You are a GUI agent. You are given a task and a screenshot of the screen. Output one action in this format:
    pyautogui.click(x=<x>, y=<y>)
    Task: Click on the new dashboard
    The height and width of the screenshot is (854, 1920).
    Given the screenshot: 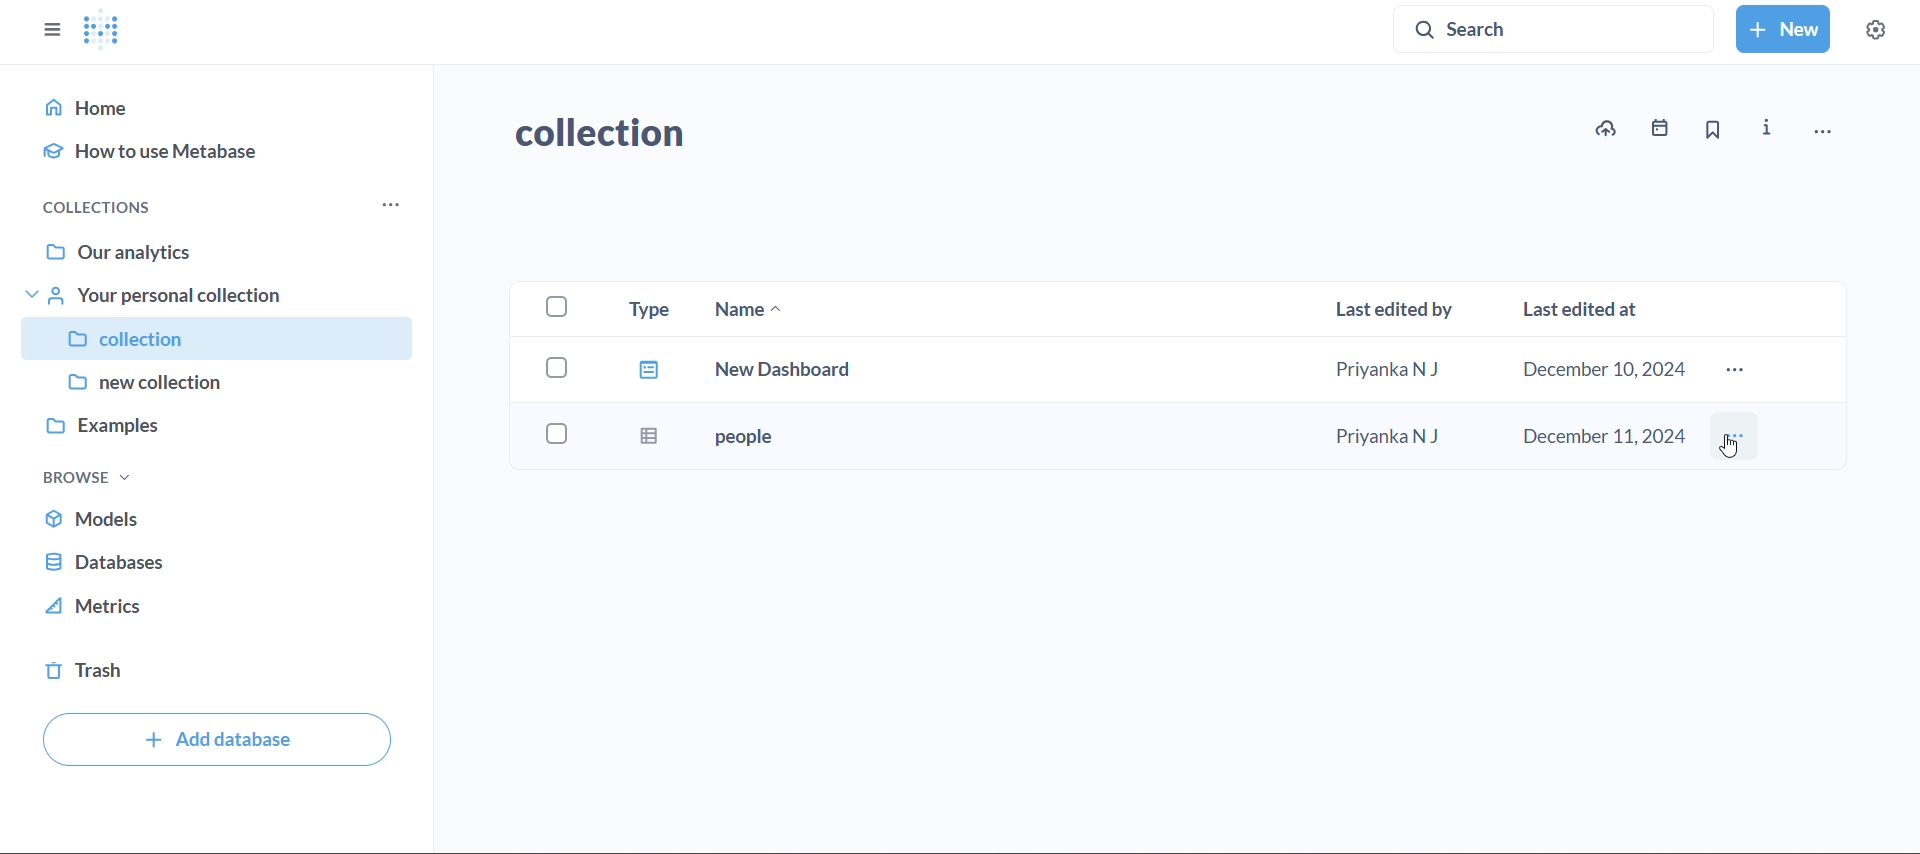 What is the action you would take?
    pyautogui.click(x=790, y=370)
    